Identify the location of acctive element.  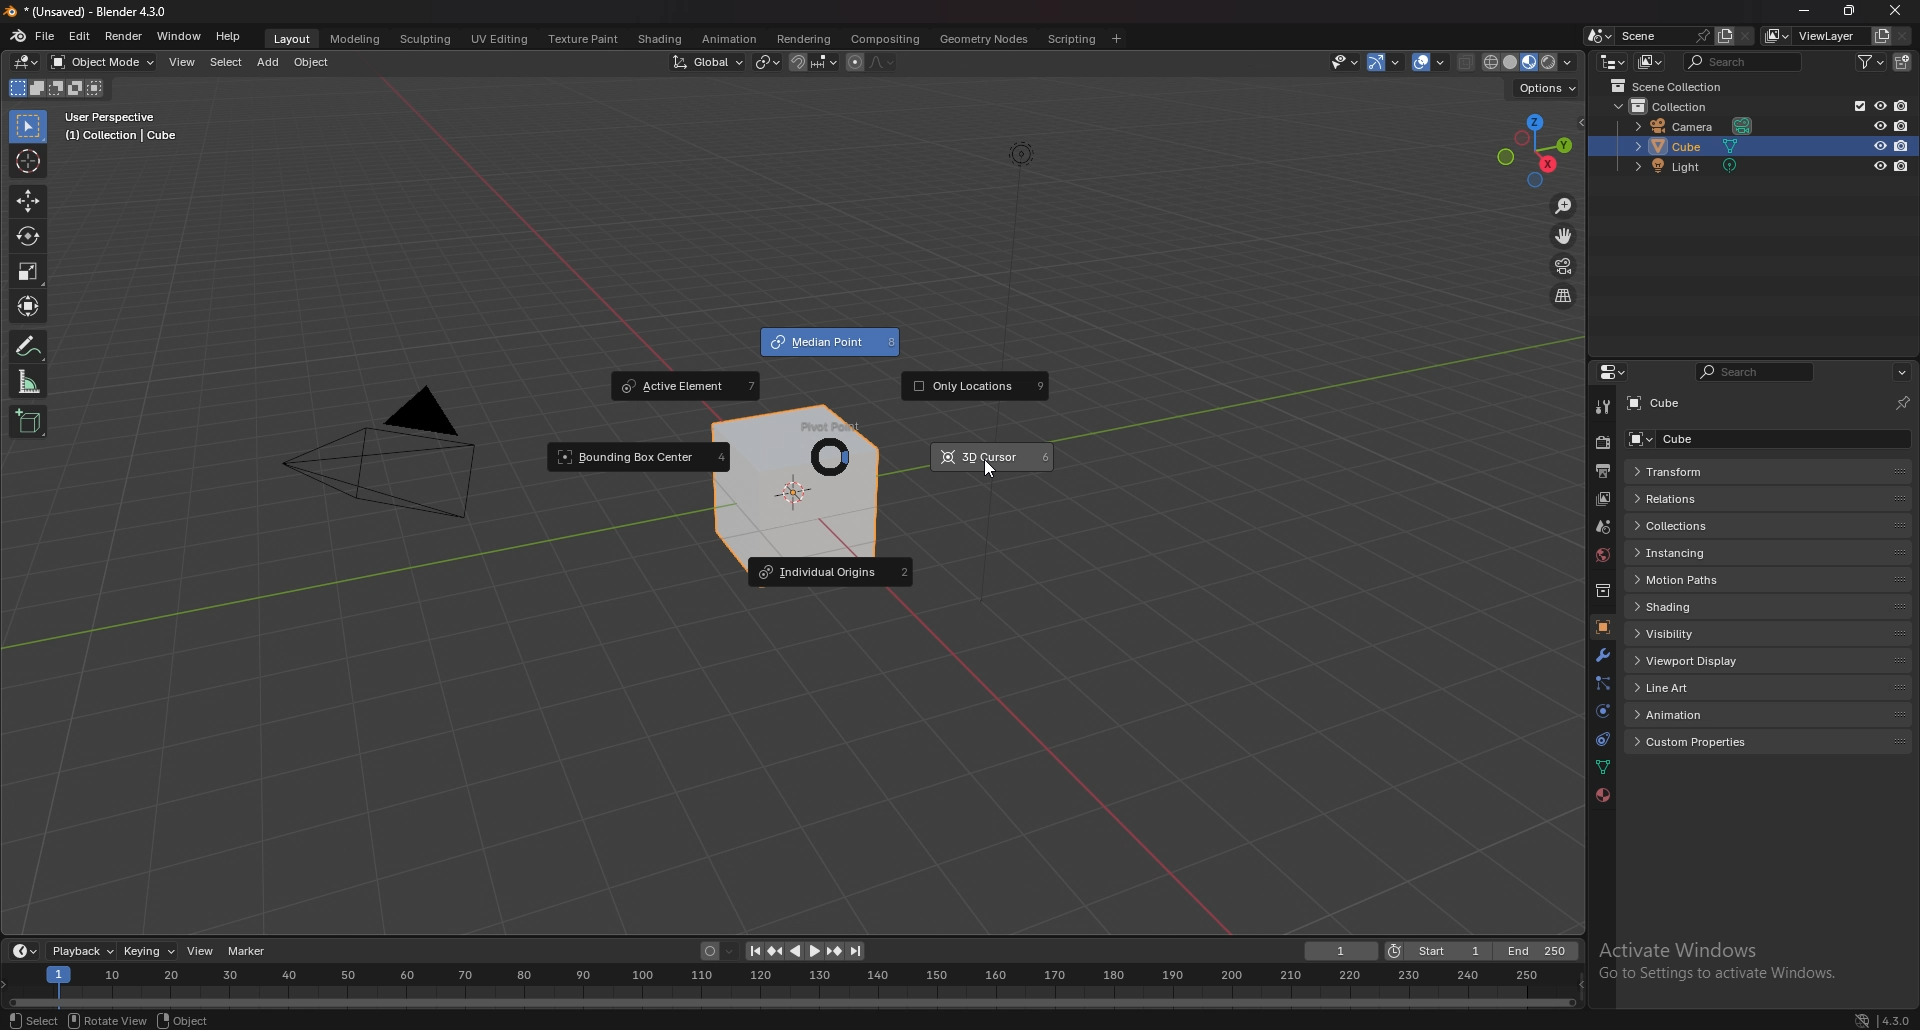
(686, 386).